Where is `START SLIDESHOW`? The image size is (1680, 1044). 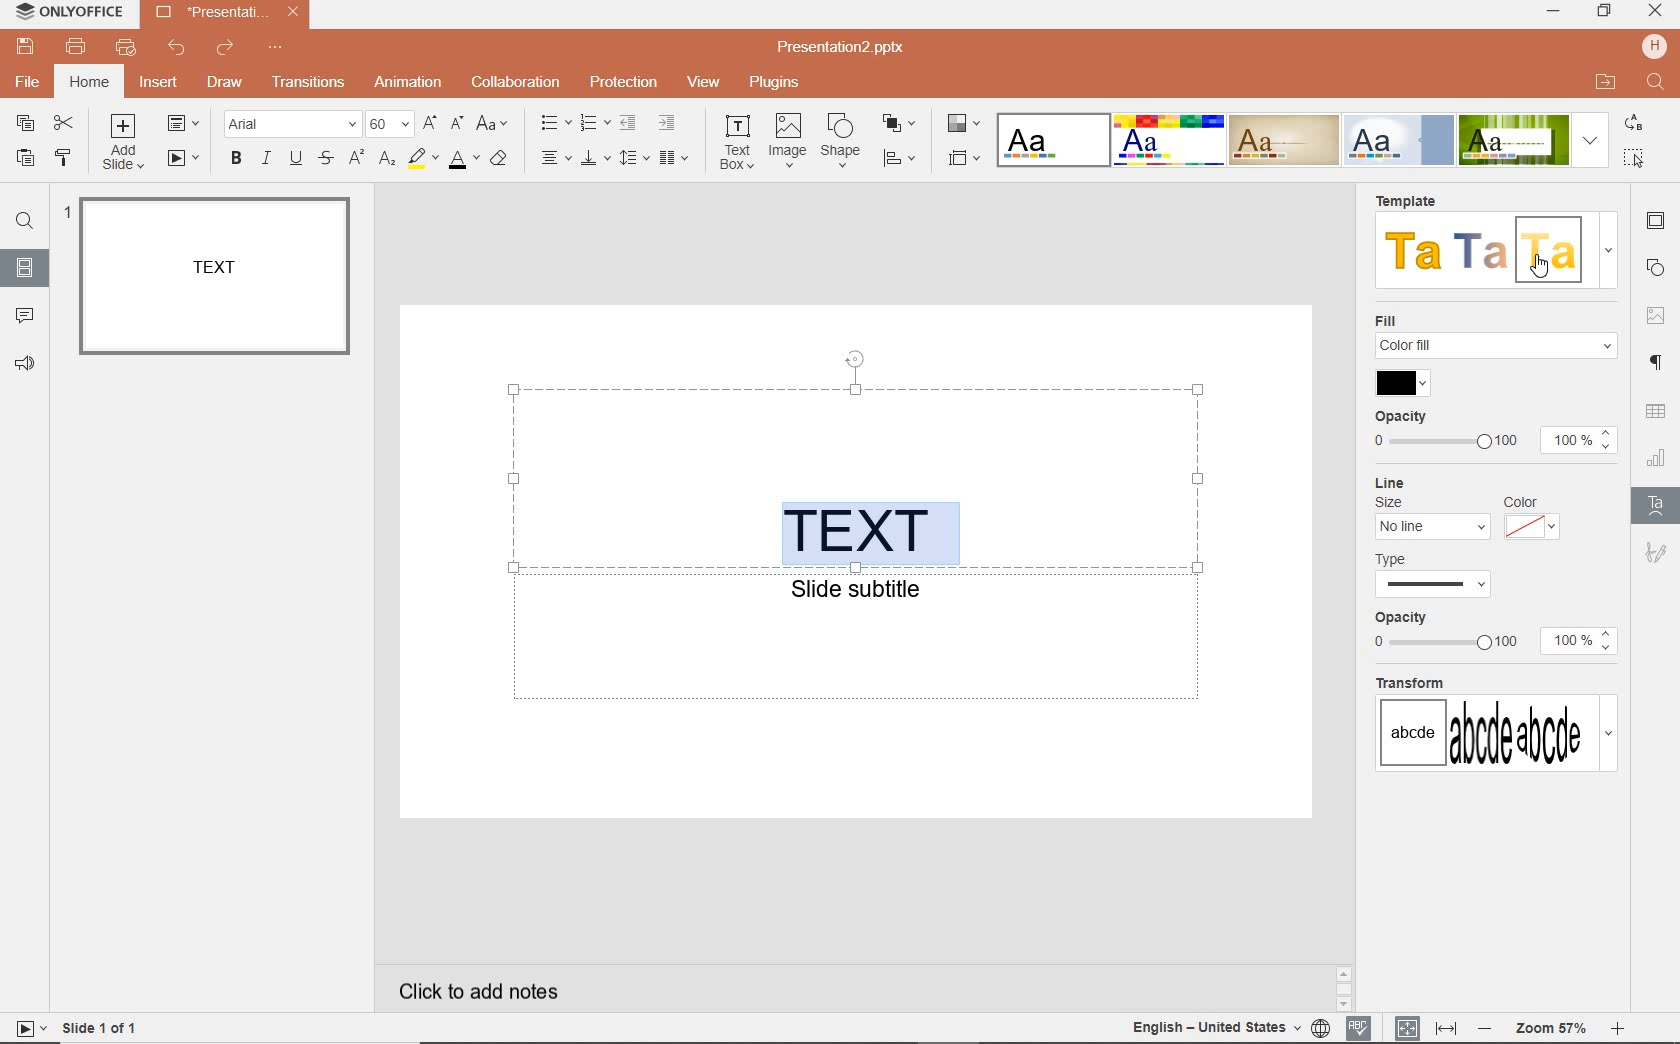
START SLIDESHOW is located at coordinates (183, 160).